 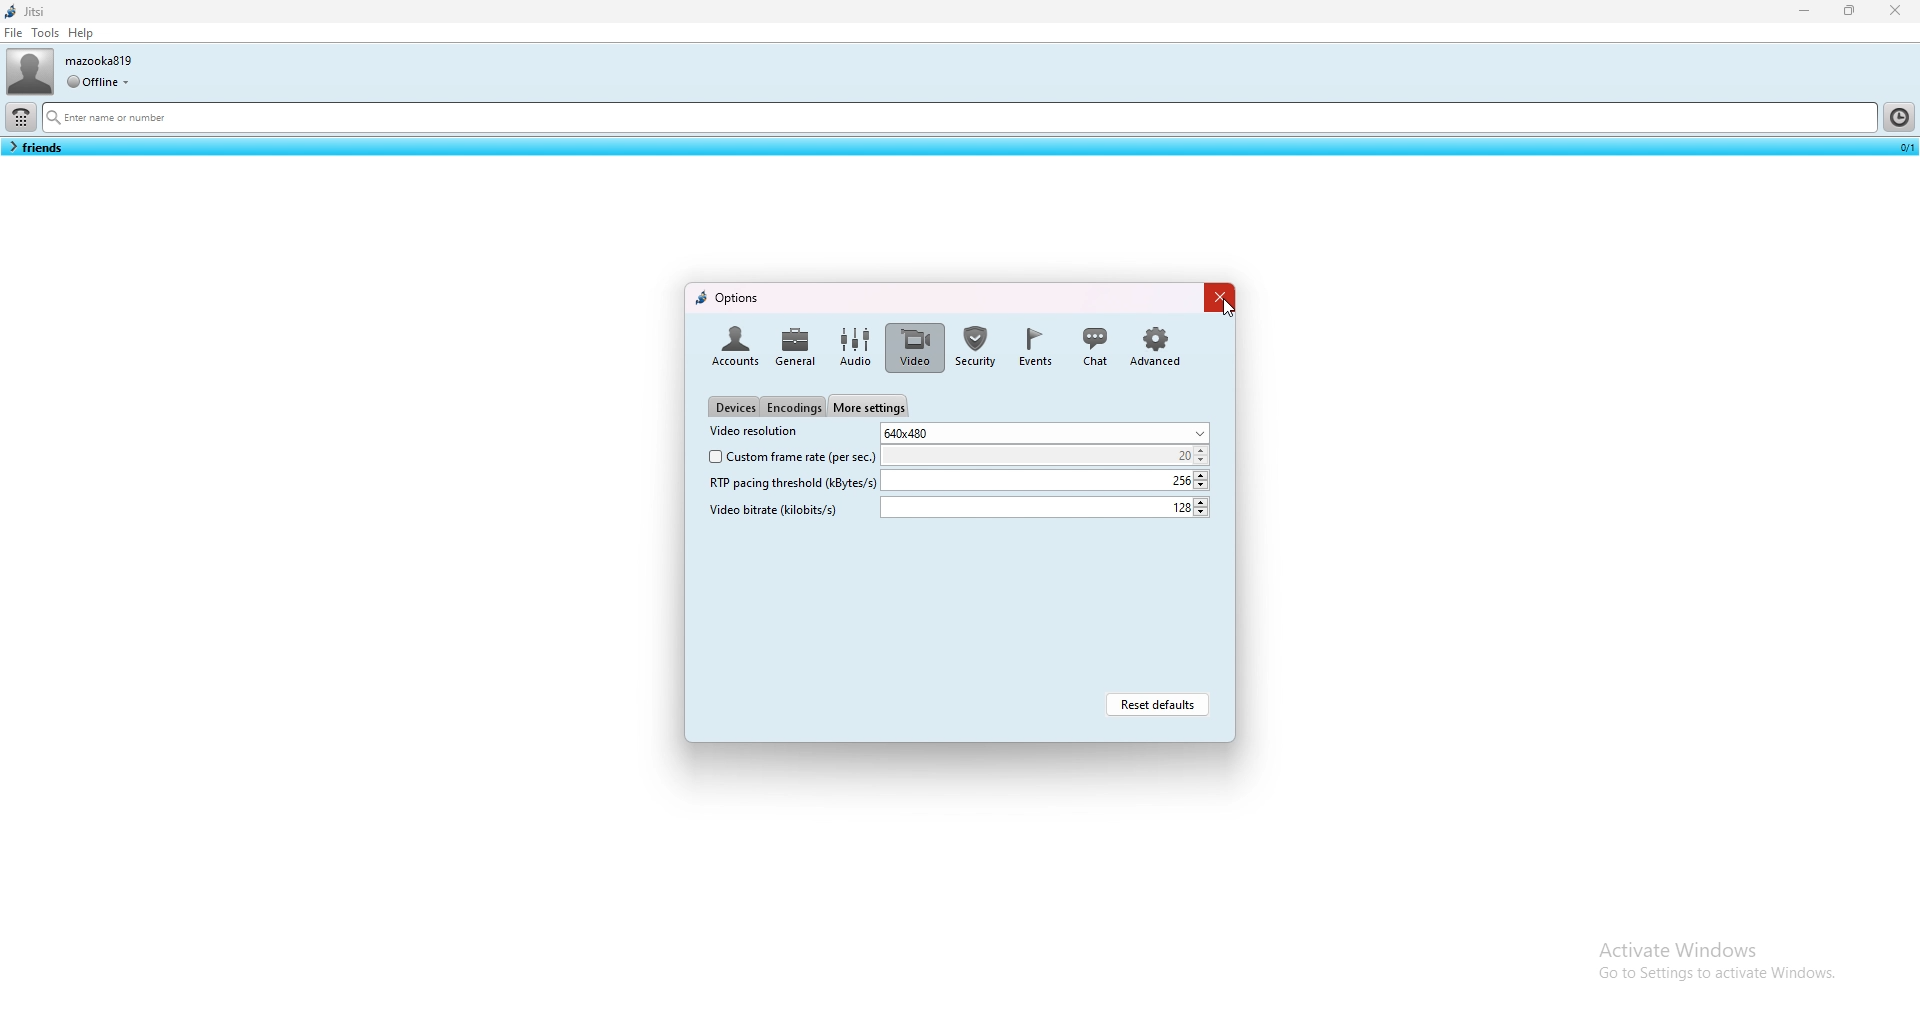 What do you see at coordinates (977, 346) in the screenshot?
I see `Security` at bounding box center [977, 346].